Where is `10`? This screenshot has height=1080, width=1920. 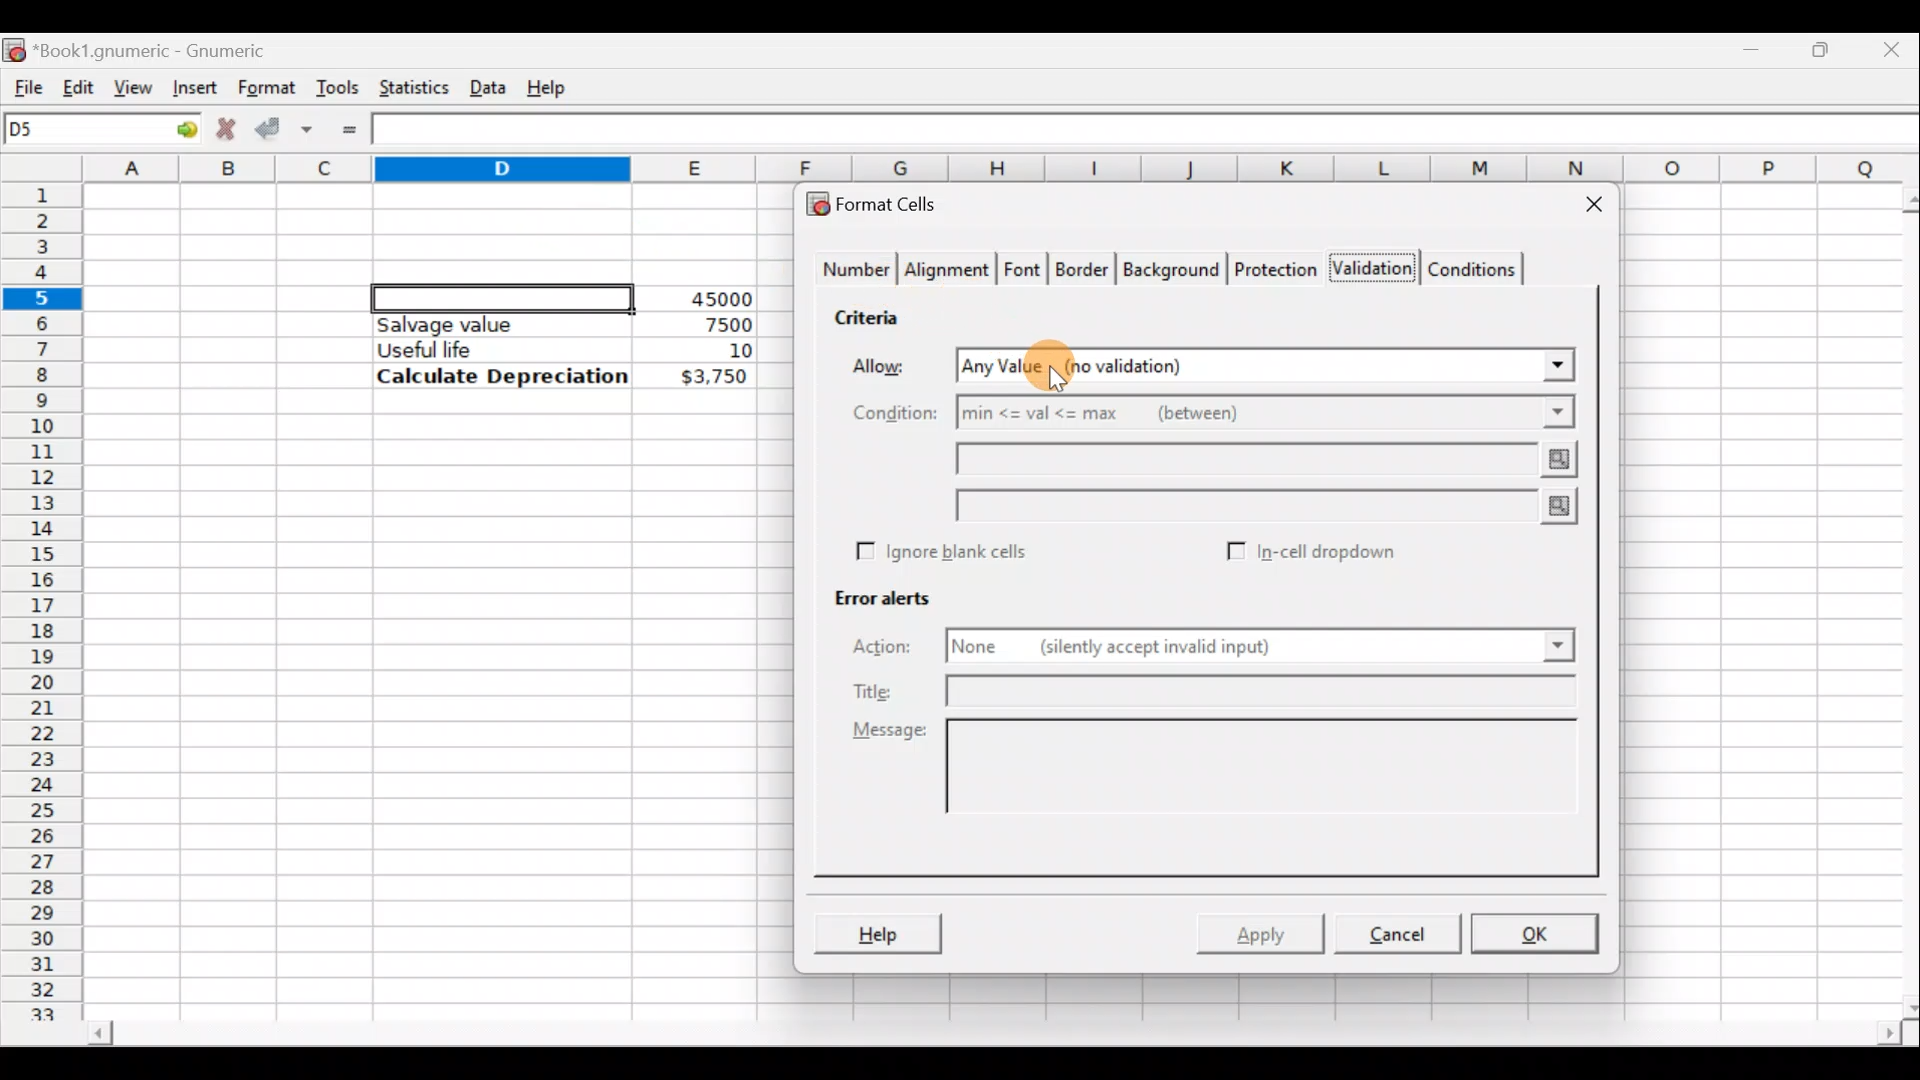
10 is located at coordinates (716, 351).